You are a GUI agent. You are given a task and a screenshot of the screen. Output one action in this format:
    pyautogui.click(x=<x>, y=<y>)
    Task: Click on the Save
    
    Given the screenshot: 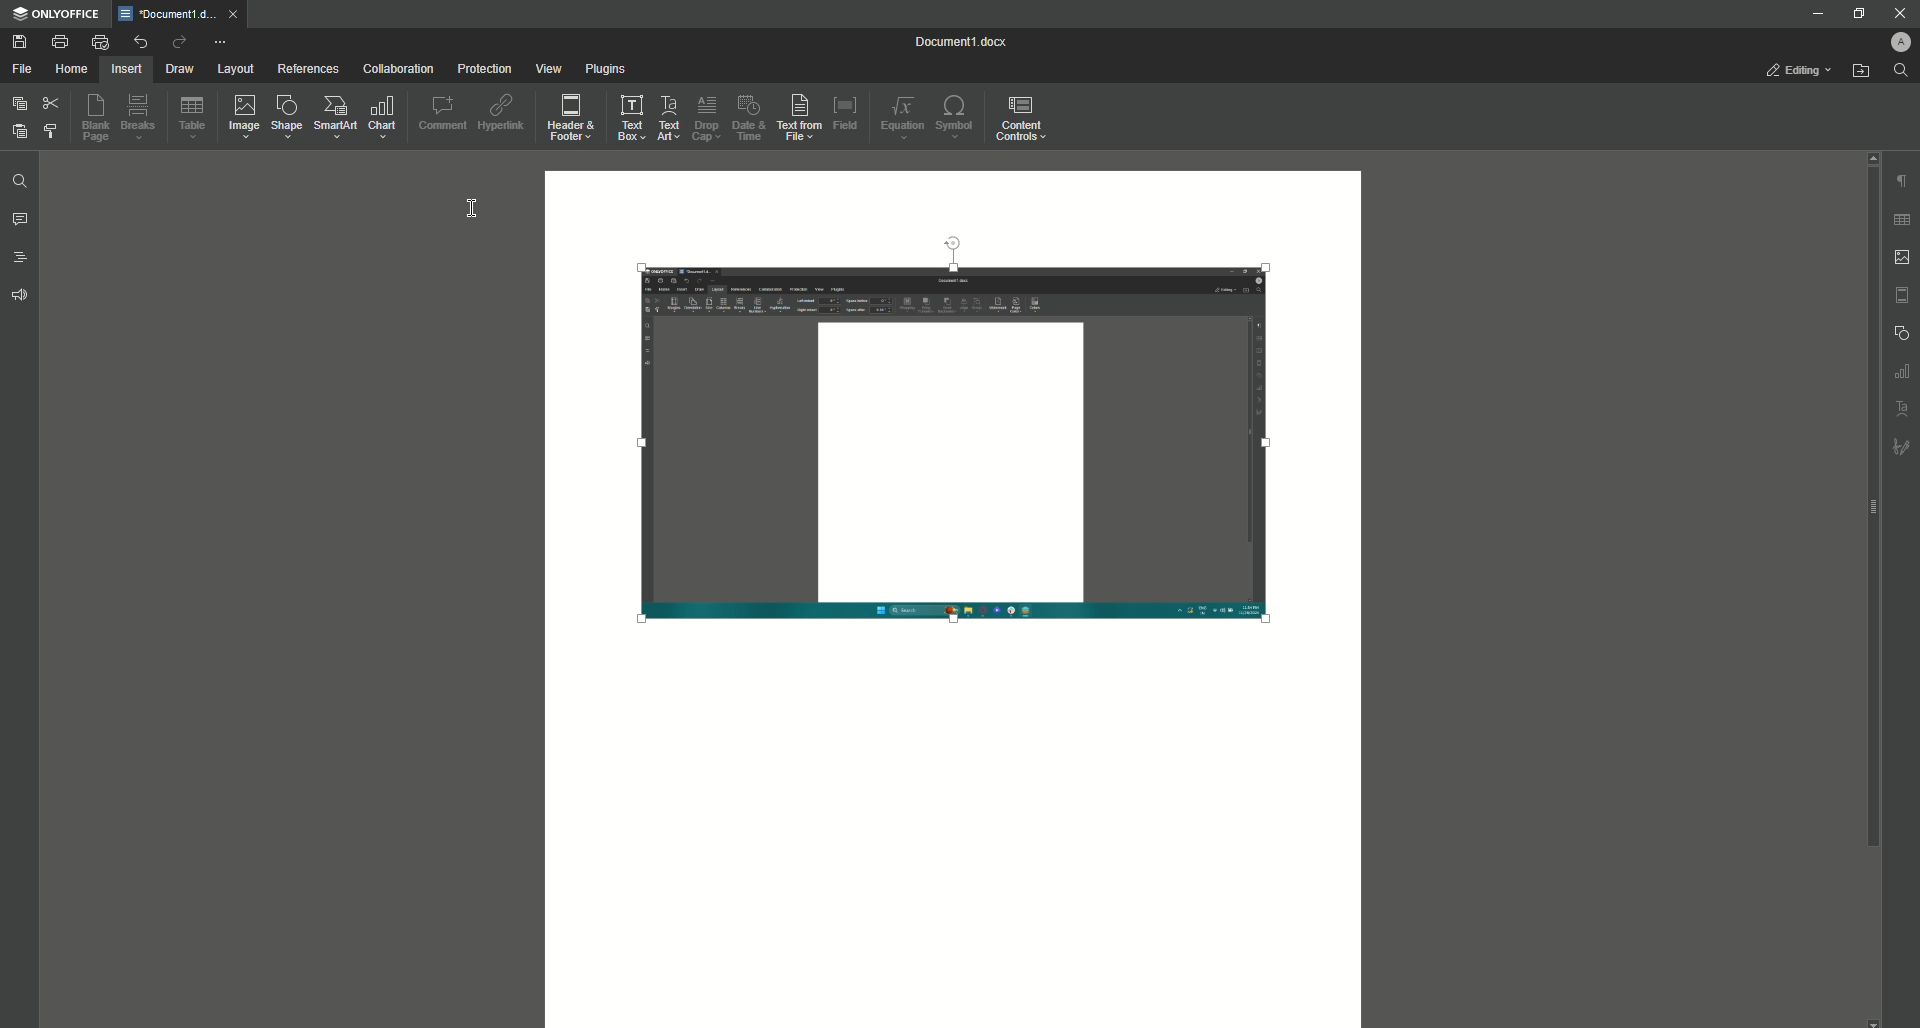 What is the action you would take?
    pyautogui.click(x=17, y=42)
    